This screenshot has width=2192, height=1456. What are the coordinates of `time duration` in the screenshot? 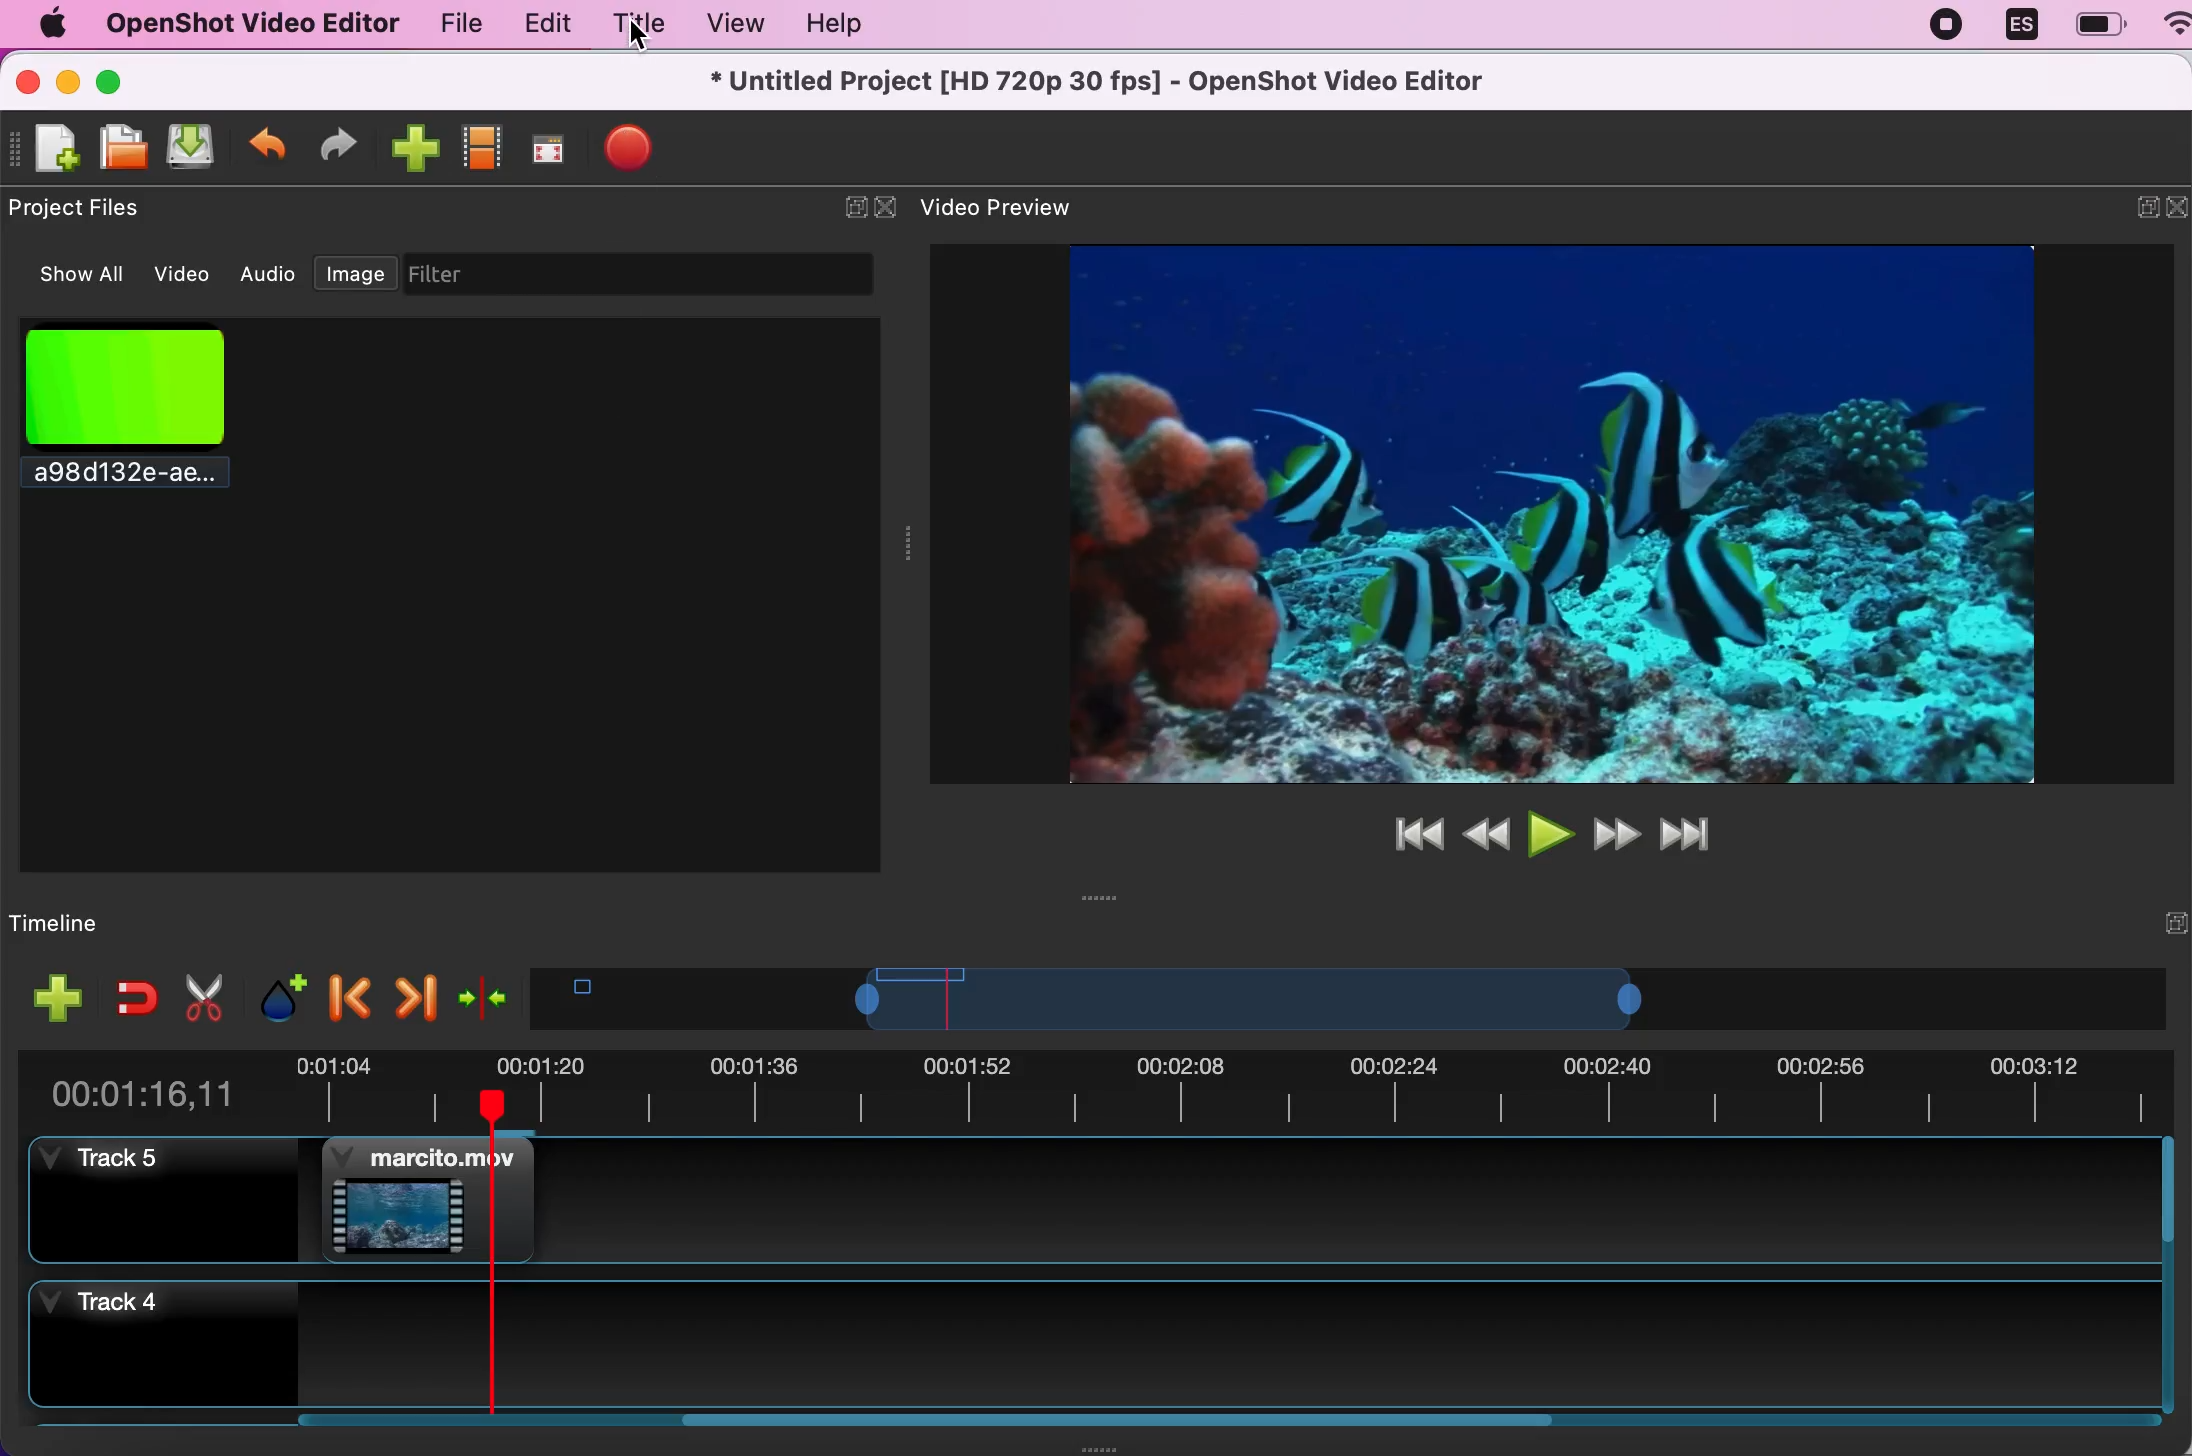 It's located at (1099, 1086).